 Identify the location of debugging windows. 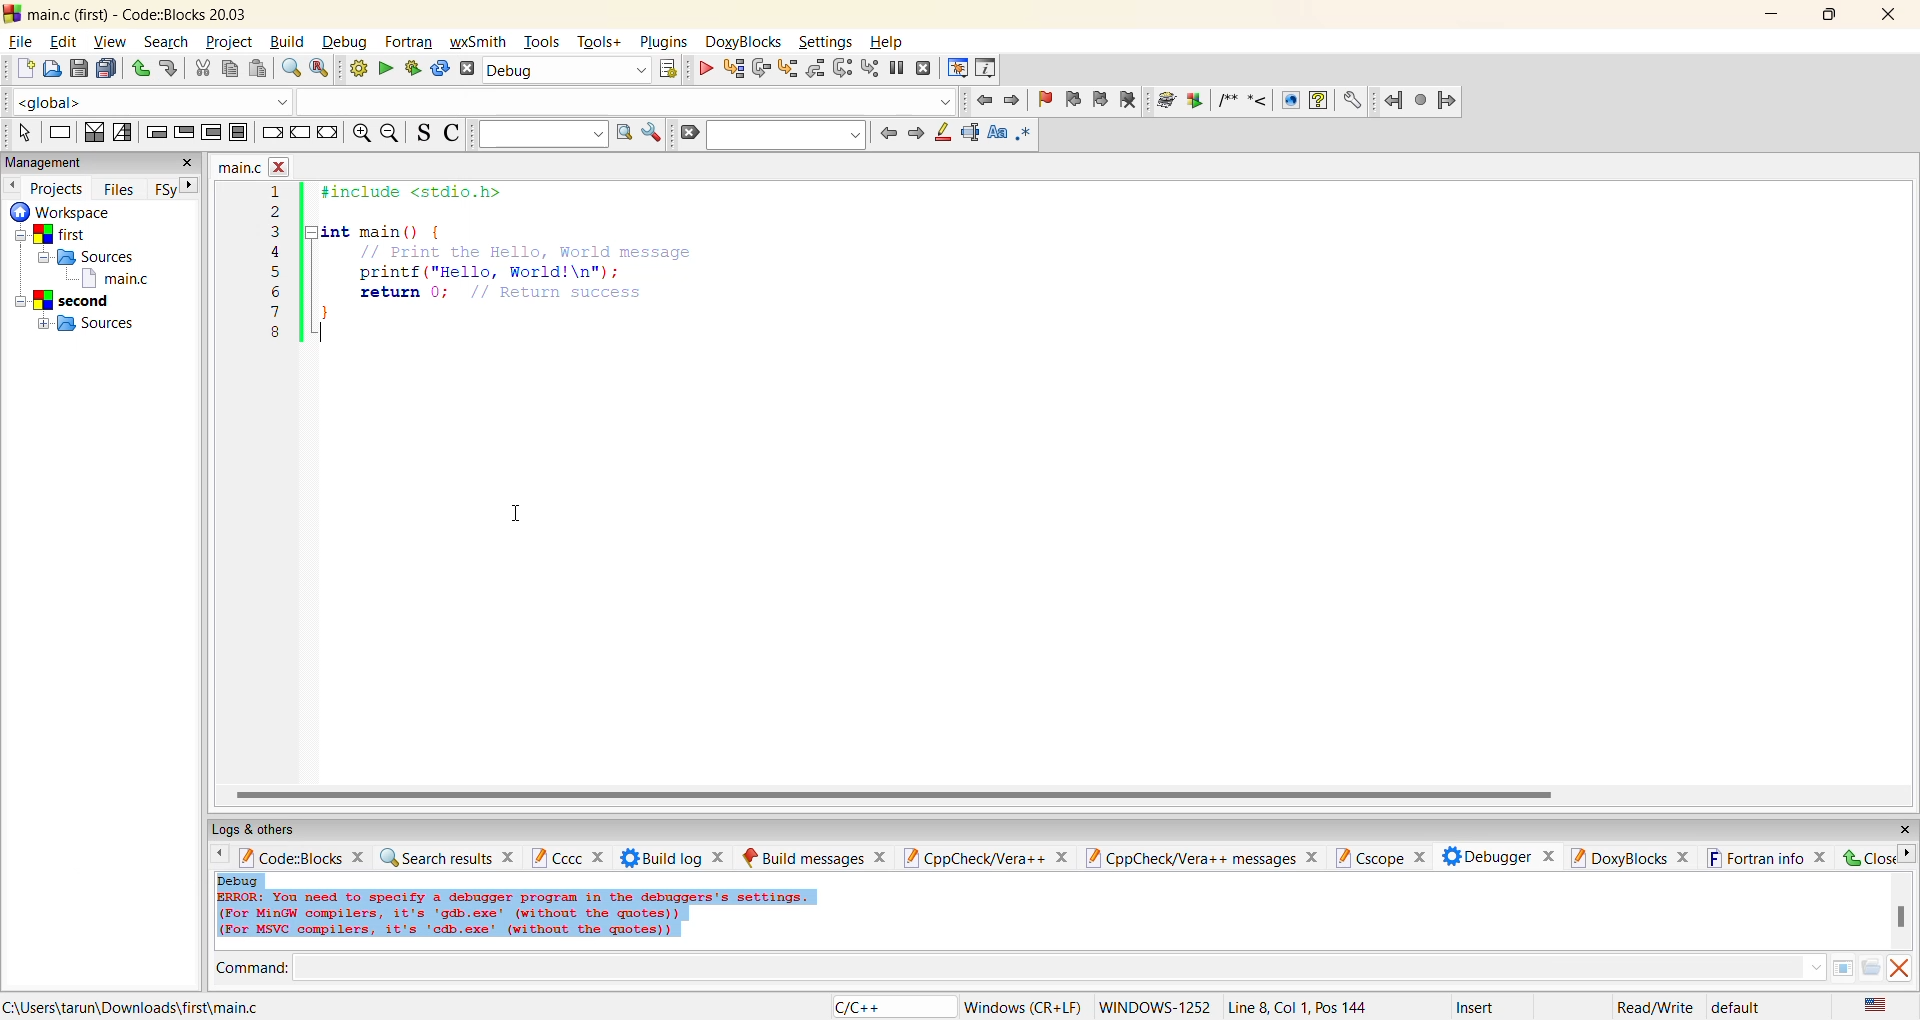
(958, 70).